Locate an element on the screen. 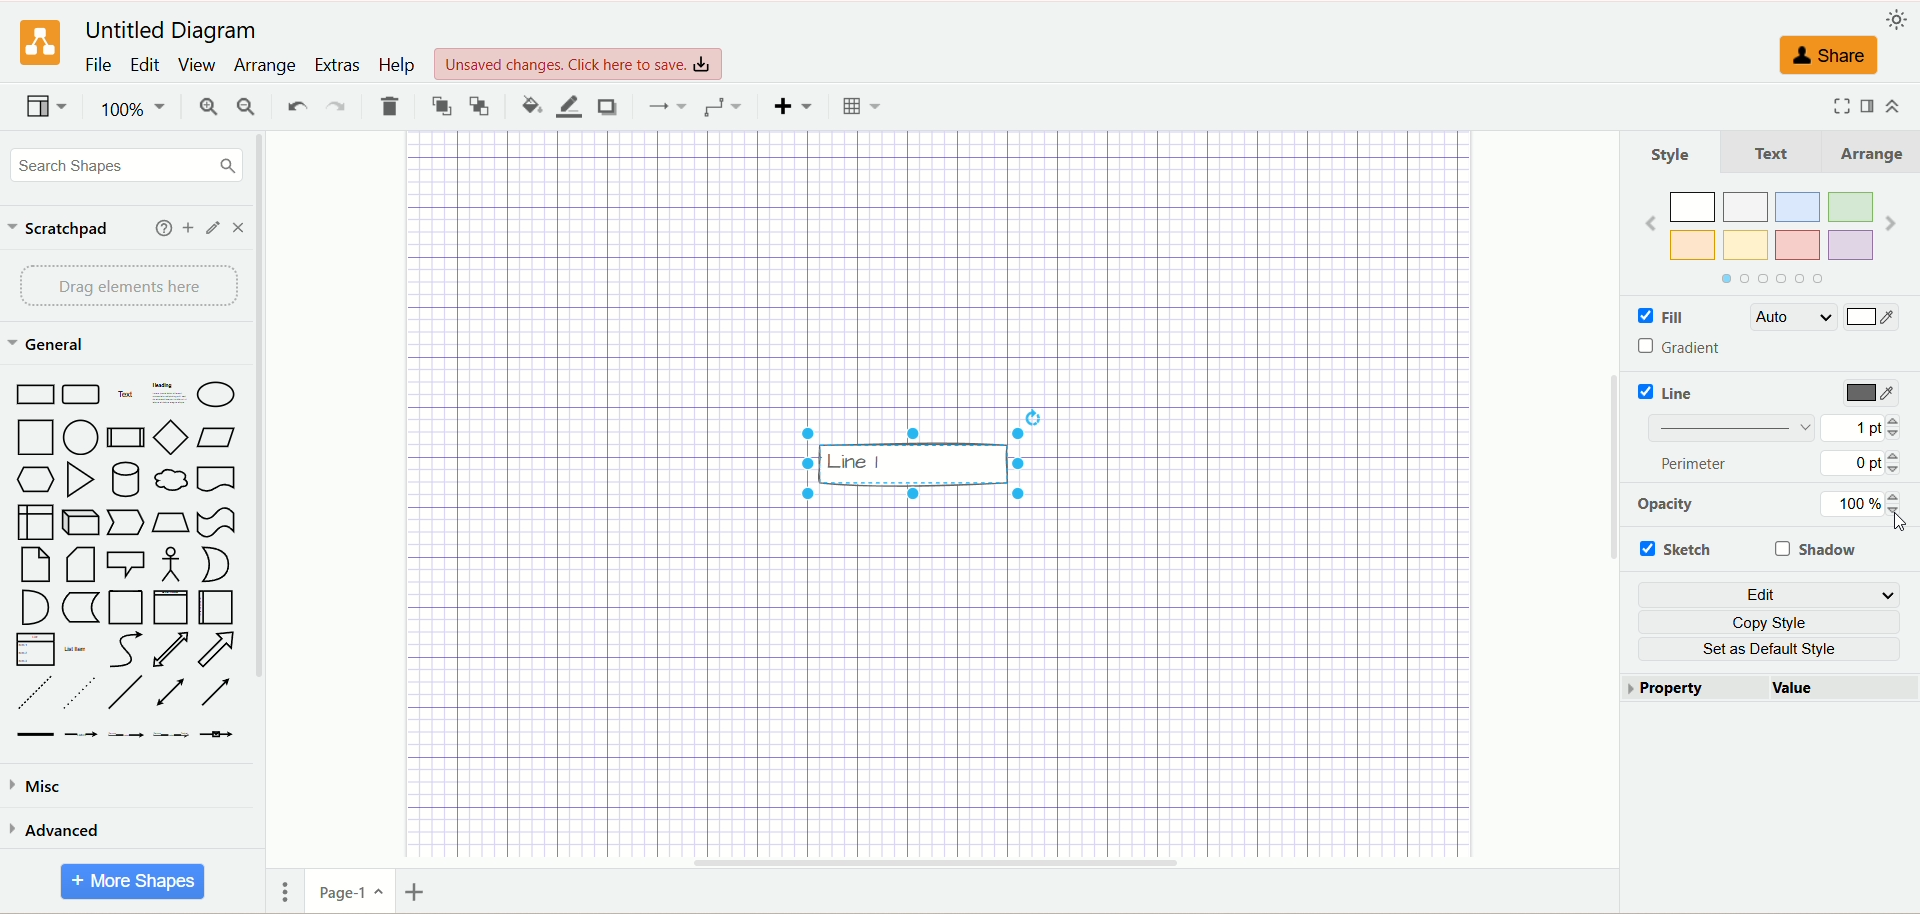 Image resolution: width=1920 pixels, height=914 pixels. vertical scroll bar is located at coordinates (267, 499).